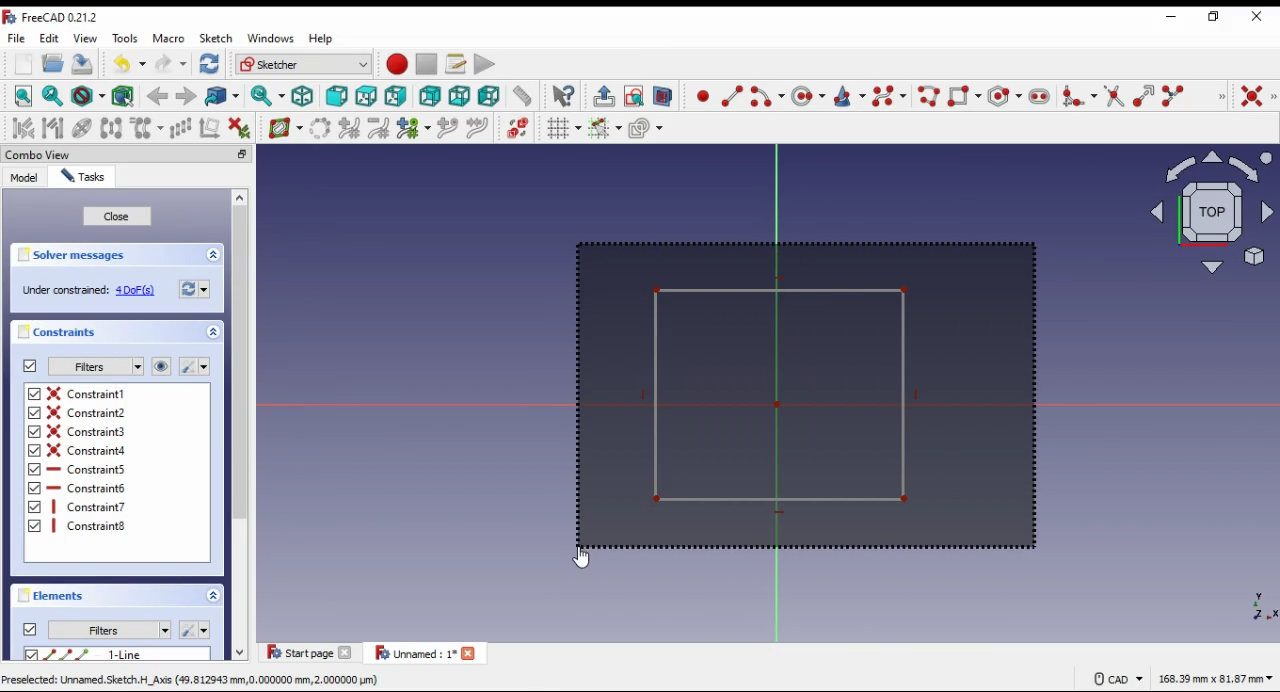 The height and width of the screenshot is (692, 1280). I want to click on workbench selection, so click(304, 64).